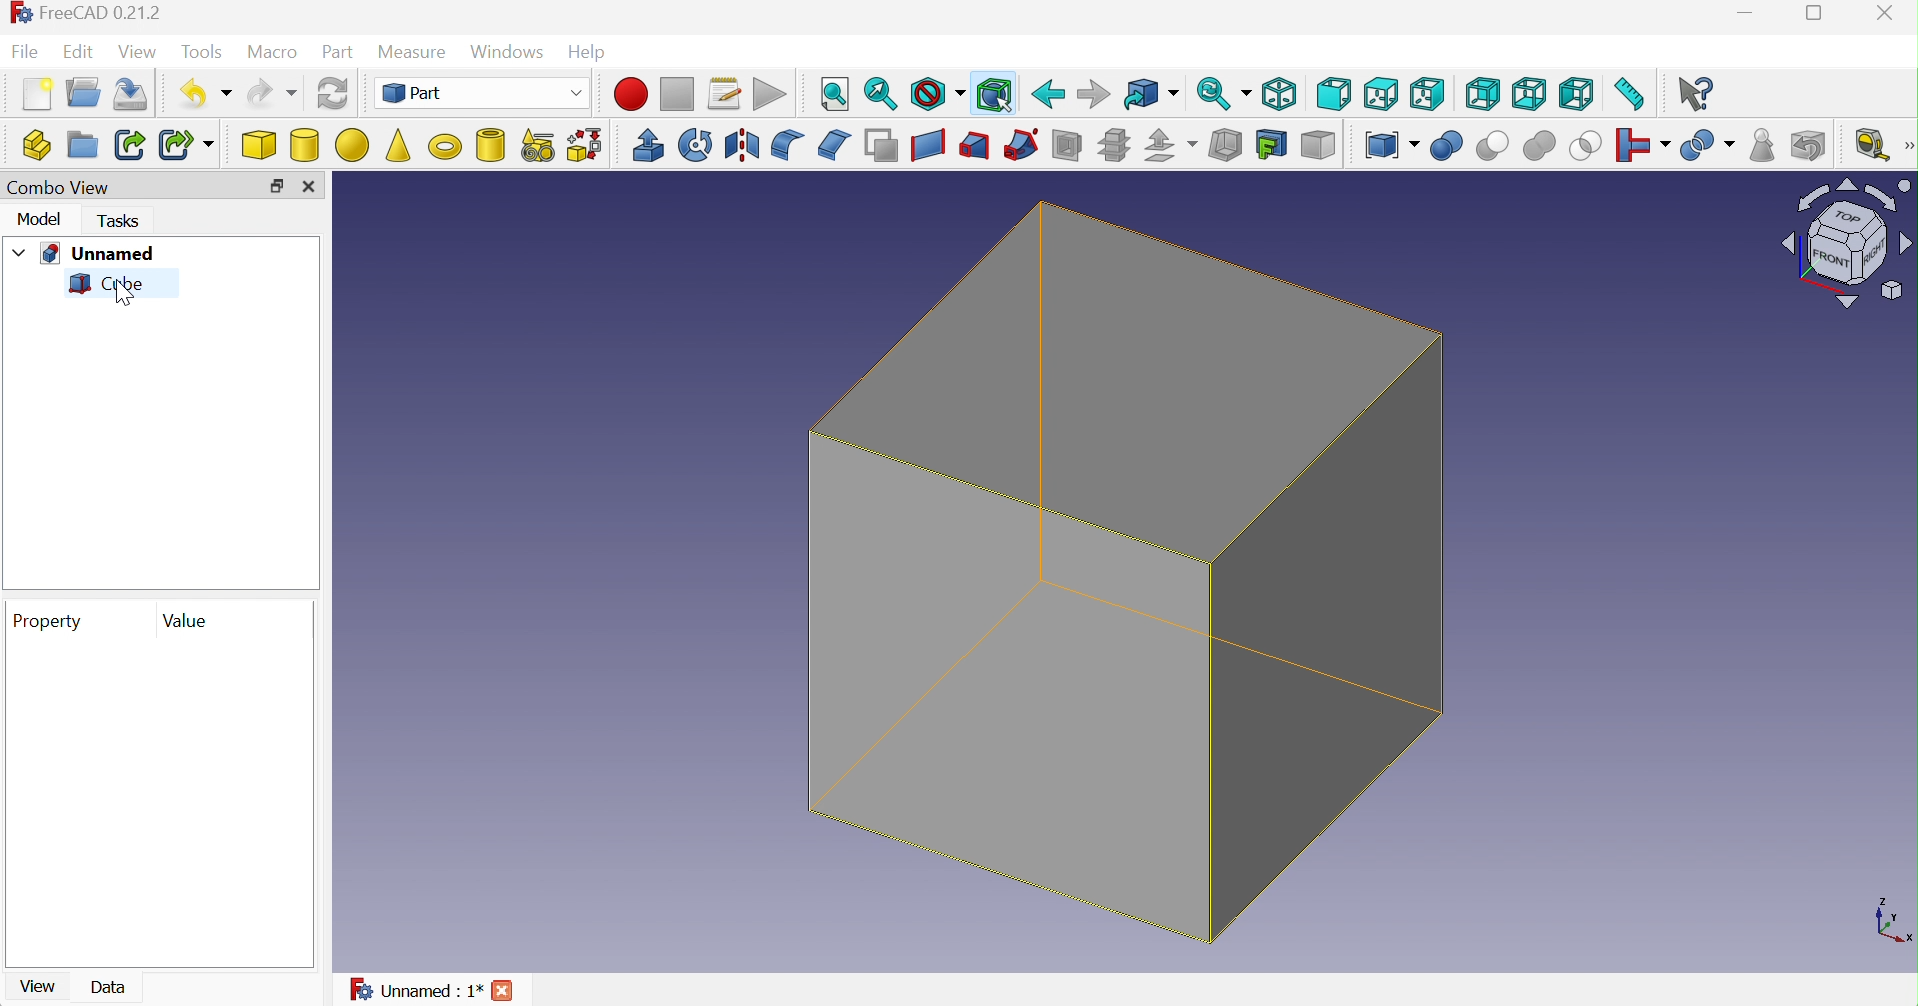 Image resolution: width=1918 pixels, height=1006 pixels. Describe the element at coordinates (1764, 149) in the screenshot. I see `Geometry` at that location.